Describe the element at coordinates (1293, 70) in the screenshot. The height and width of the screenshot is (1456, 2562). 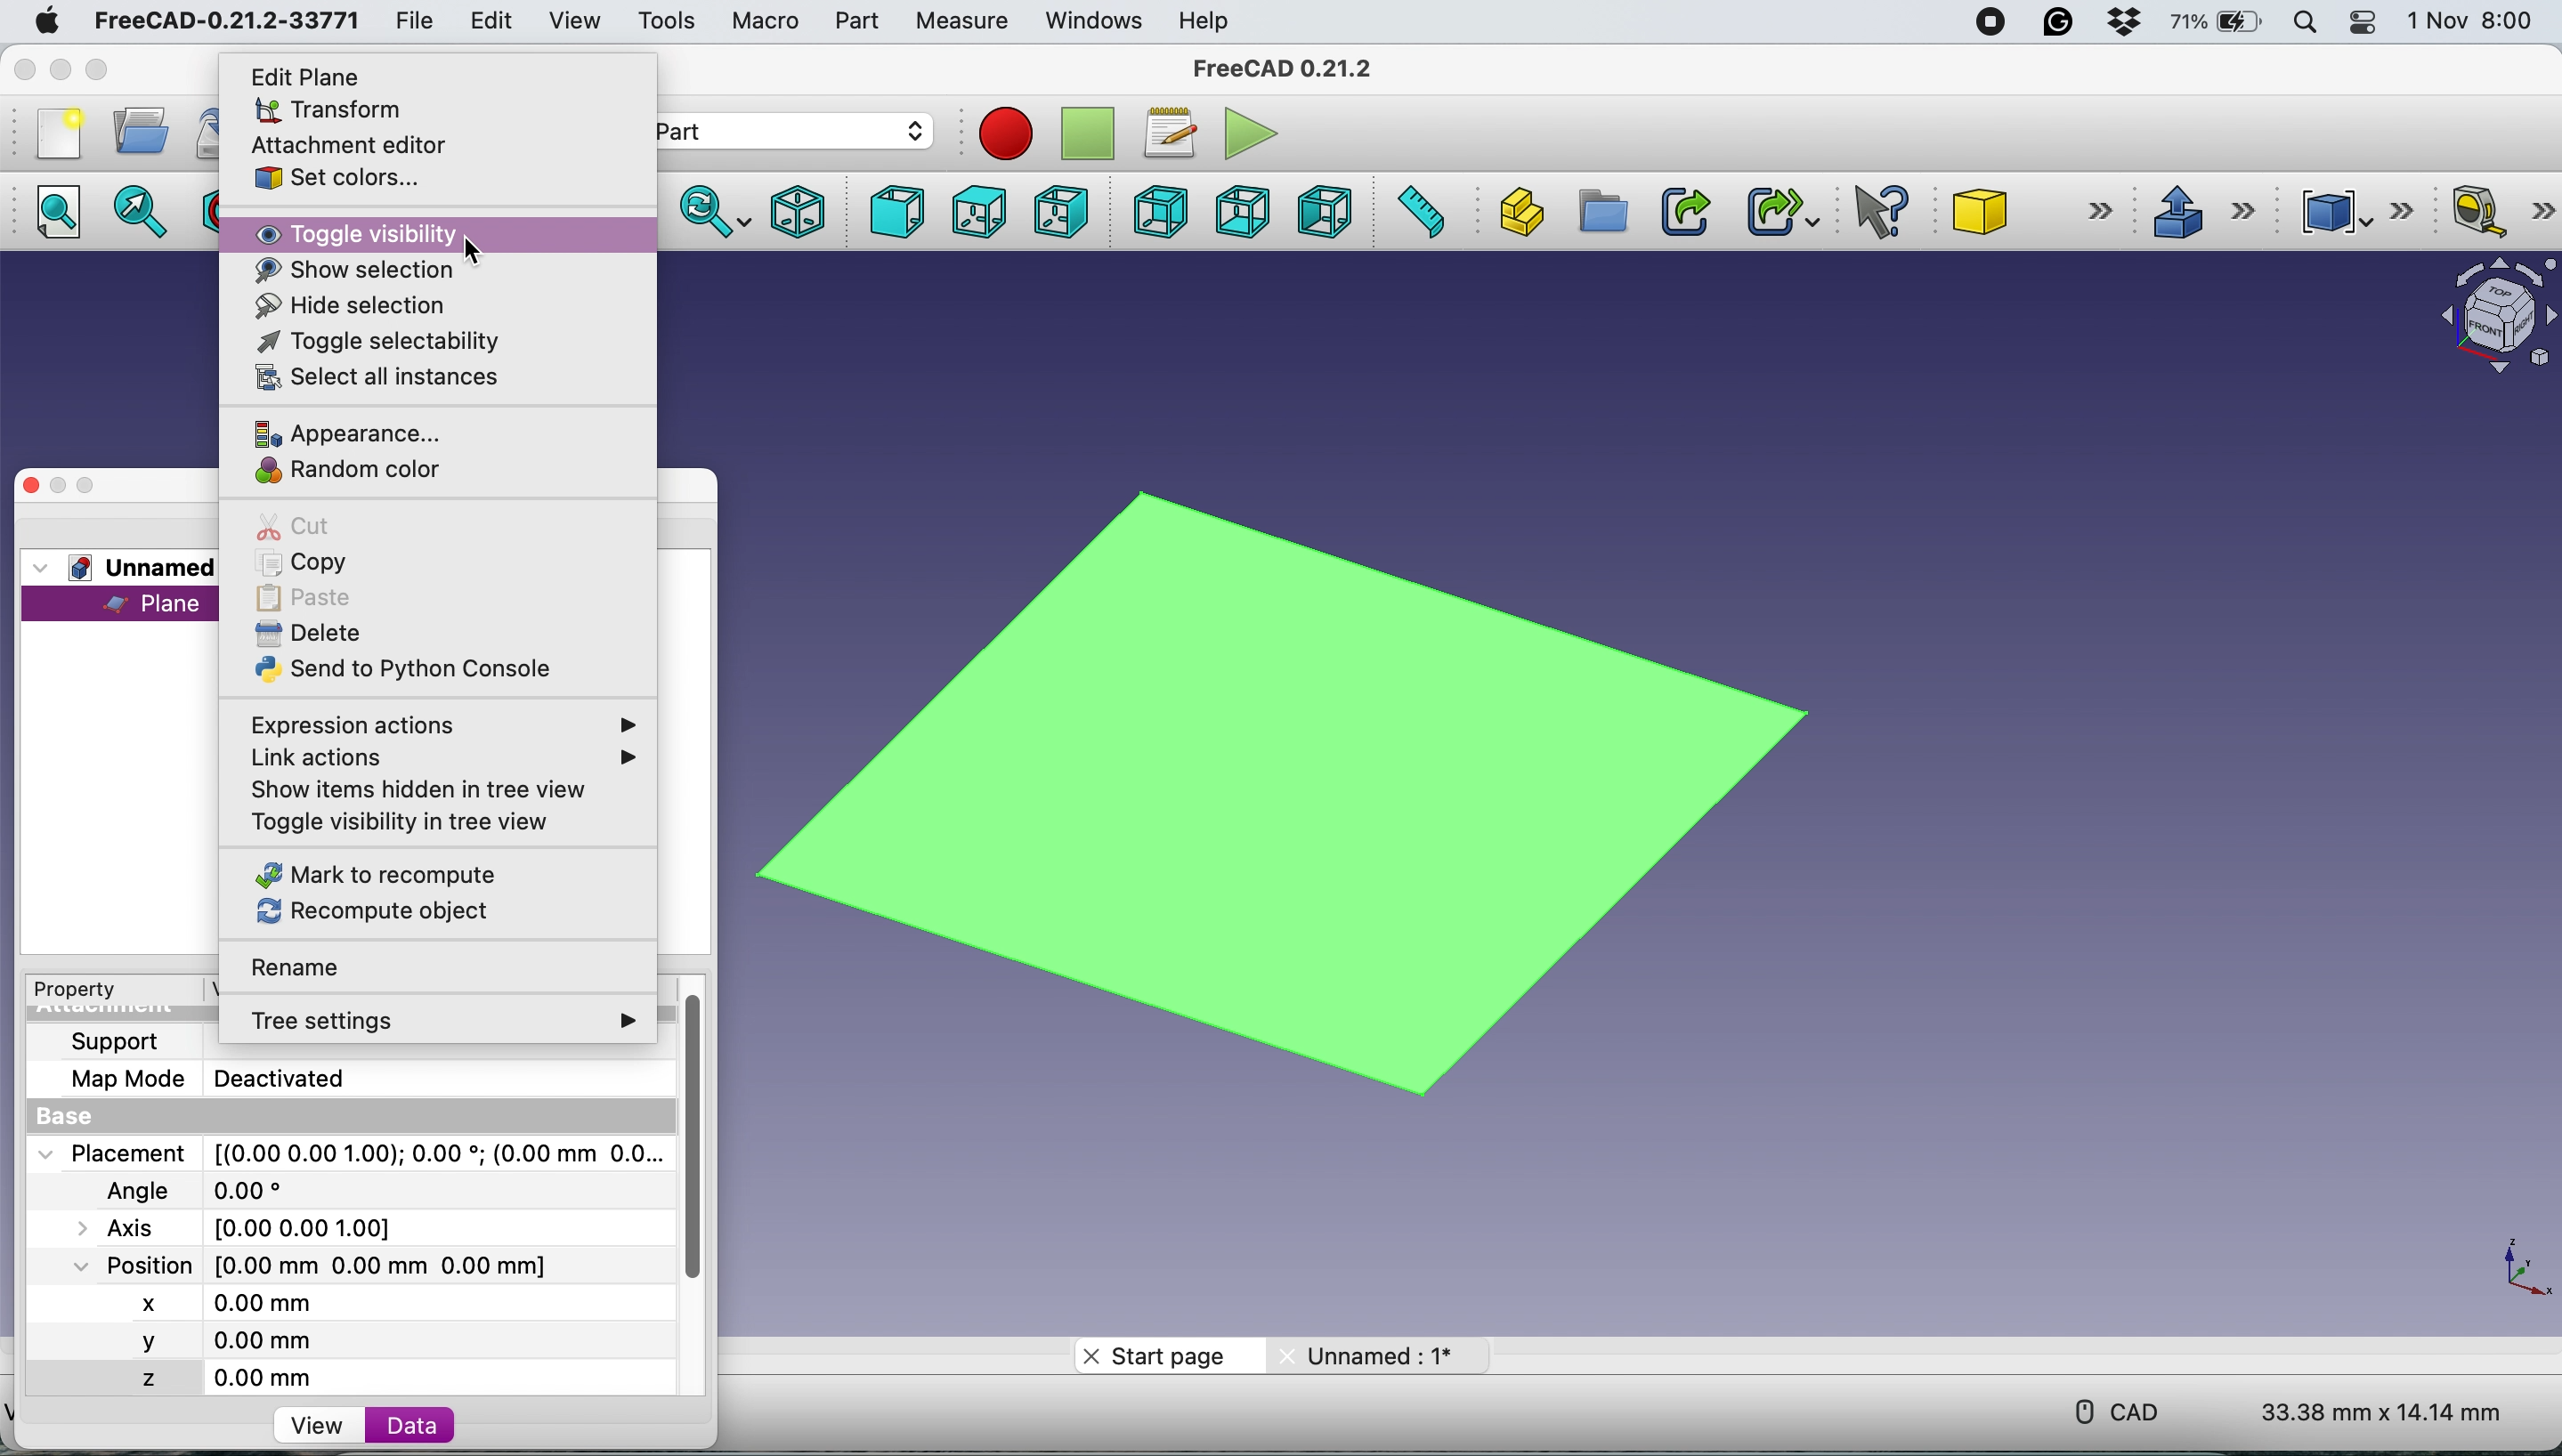
I see `FreeCAD 0.21.2` at that location.